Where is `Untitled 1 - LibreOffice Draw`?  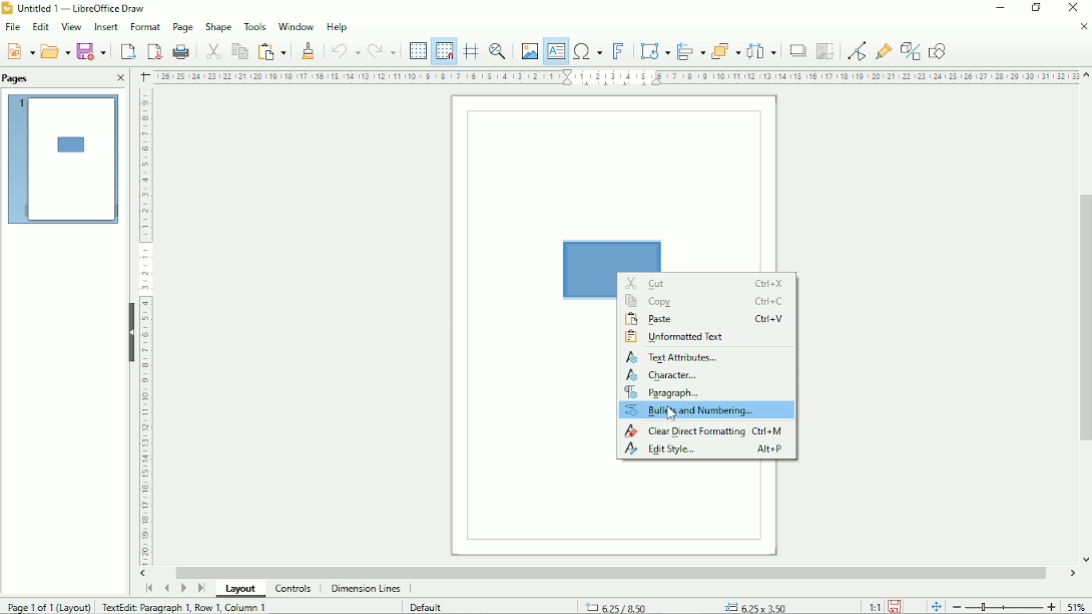 Untitled 1 - LibreOffice Draw is located at coordinates (77, 7).